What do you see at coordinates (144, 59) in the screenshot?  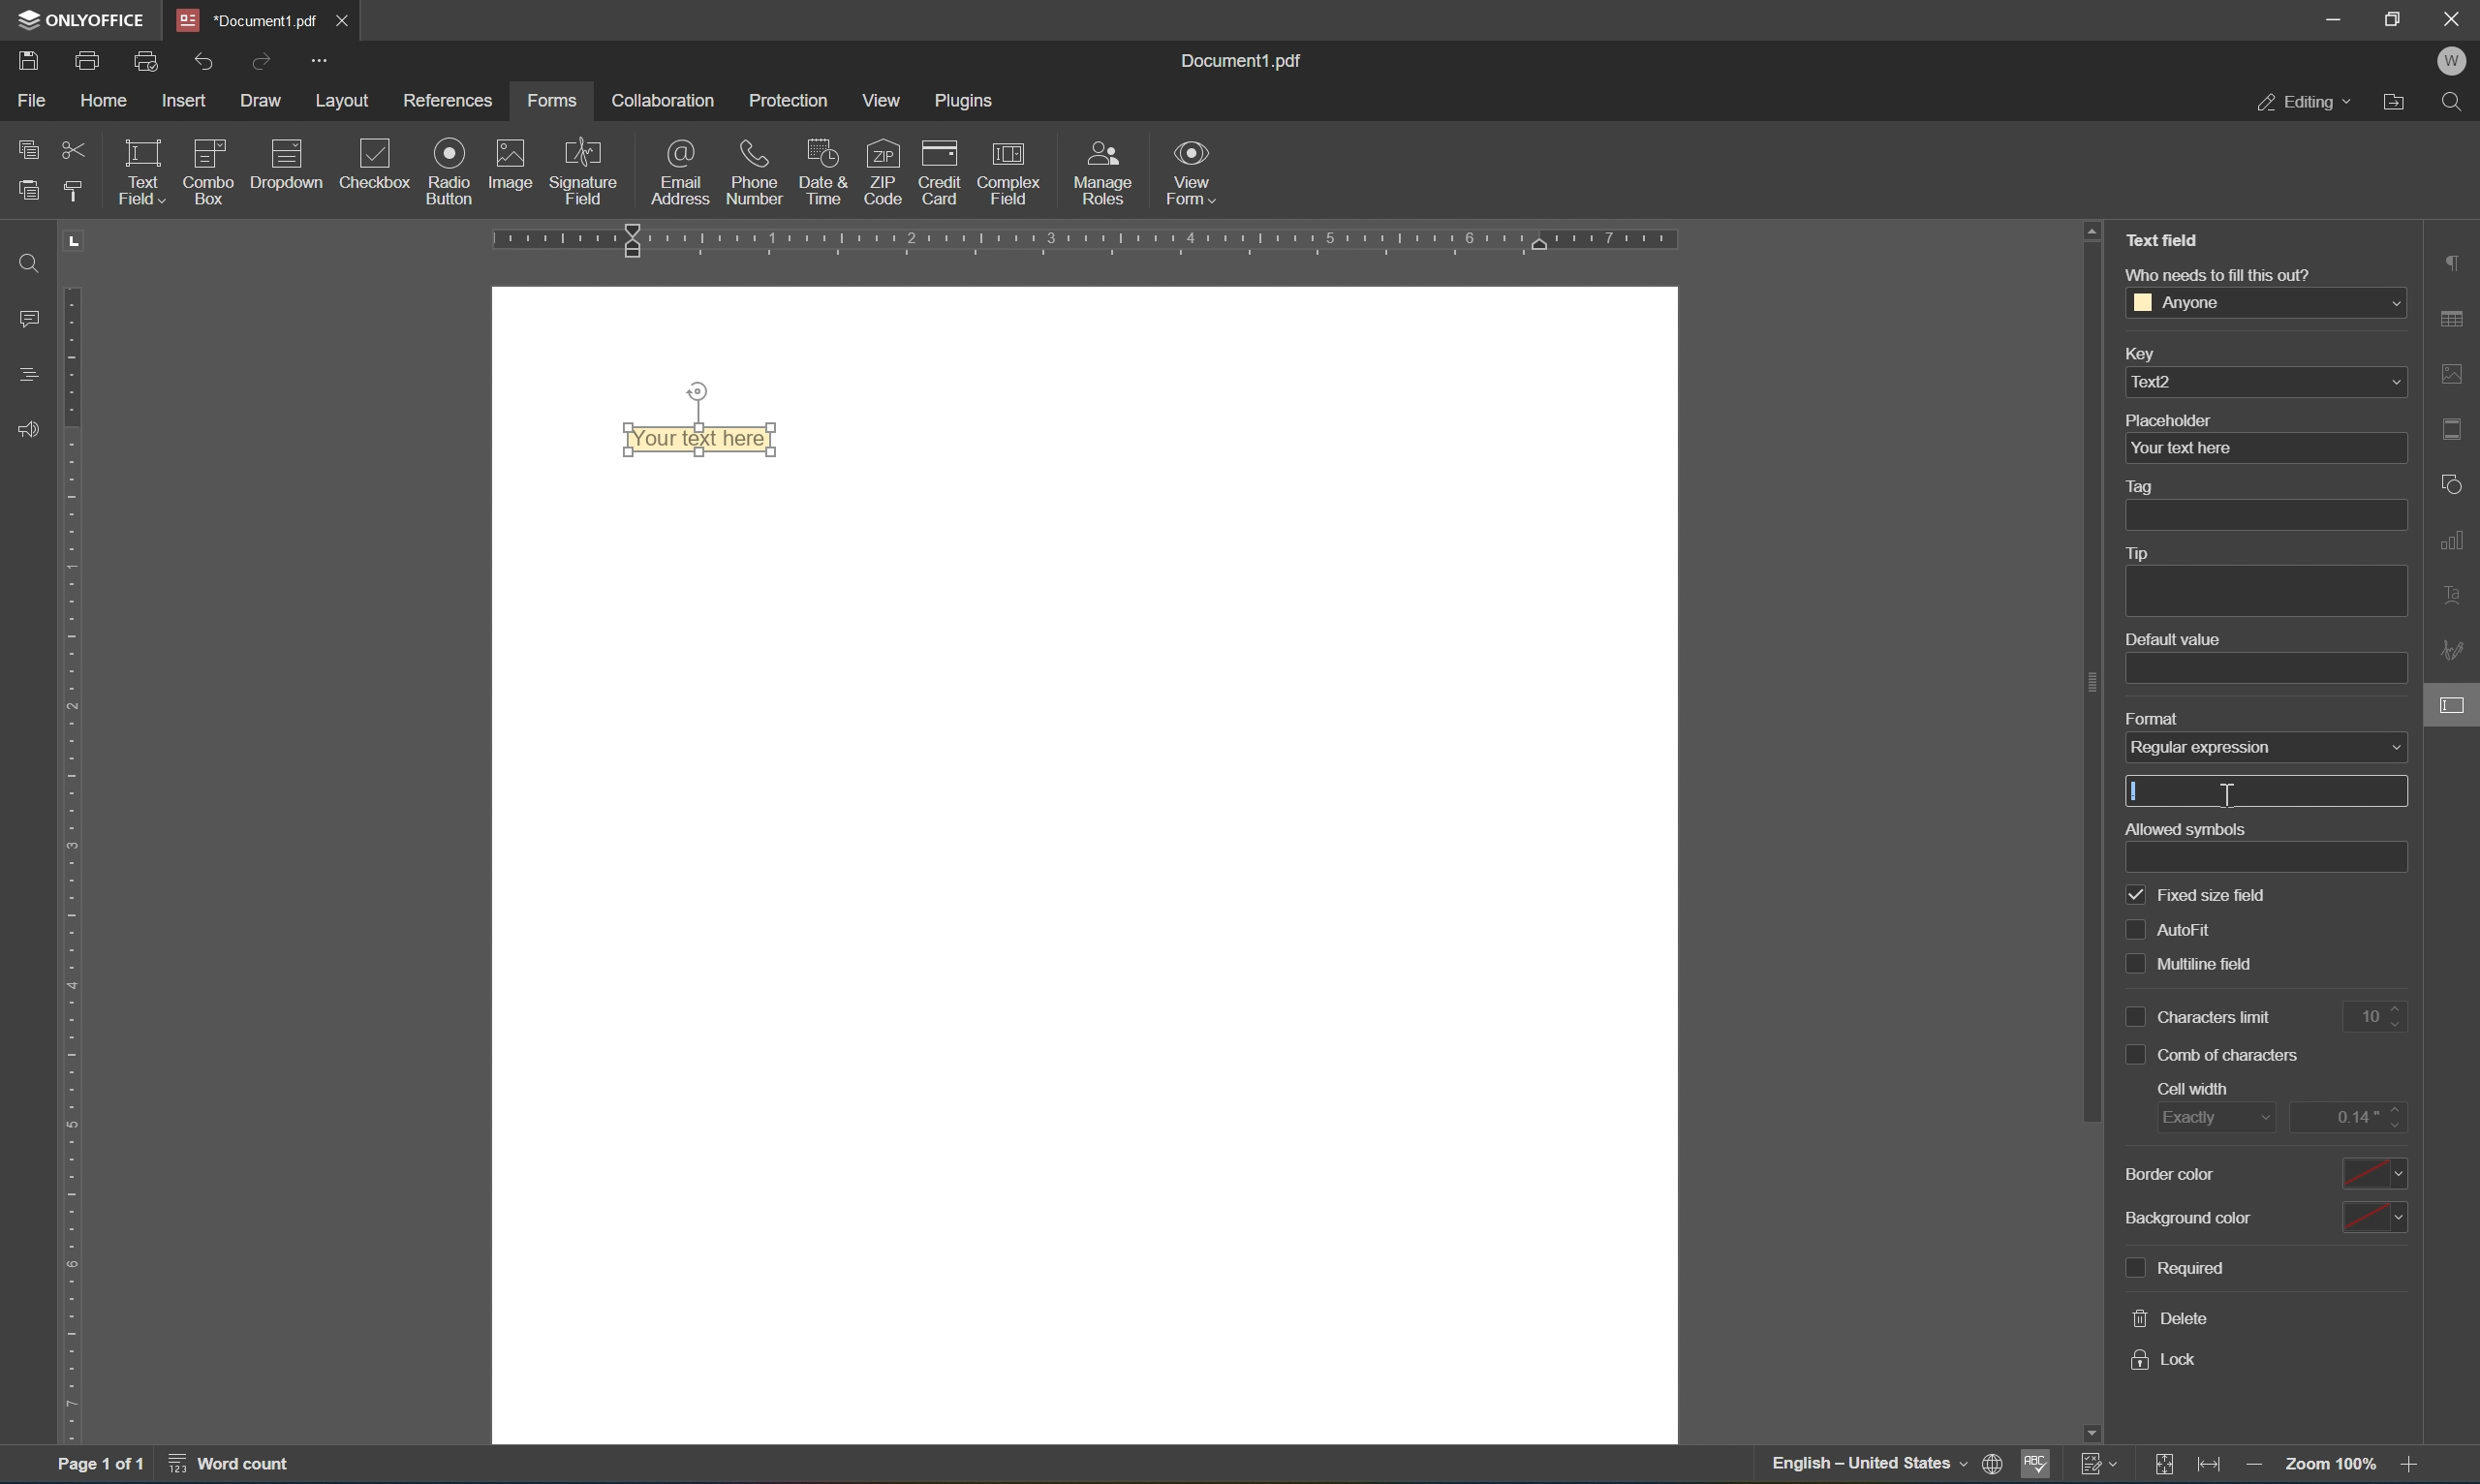 I see `print preview` at bounding box center [144, 59].